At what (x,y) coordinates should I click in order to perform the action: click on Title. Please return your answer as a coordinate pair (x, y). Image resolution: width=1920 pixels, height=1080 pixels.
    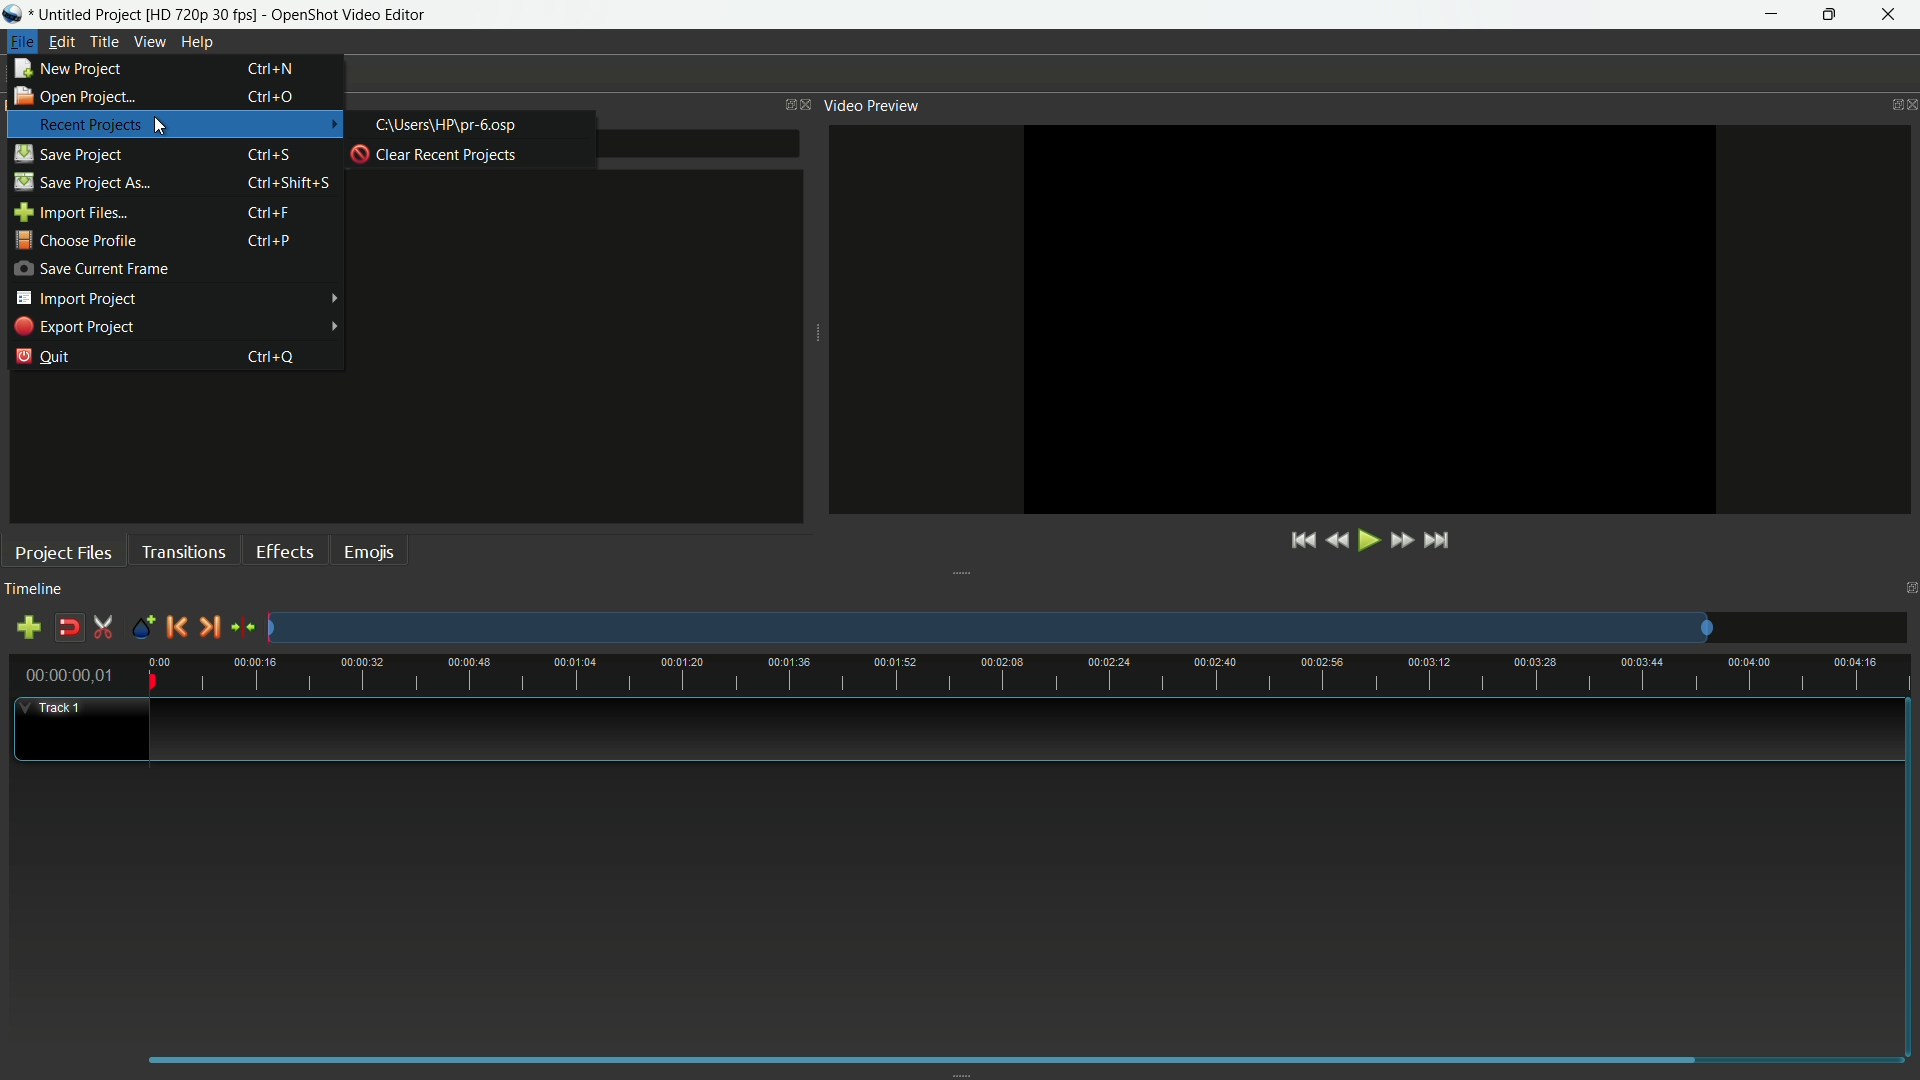
    Looking at the image, I should click on (105, 44).